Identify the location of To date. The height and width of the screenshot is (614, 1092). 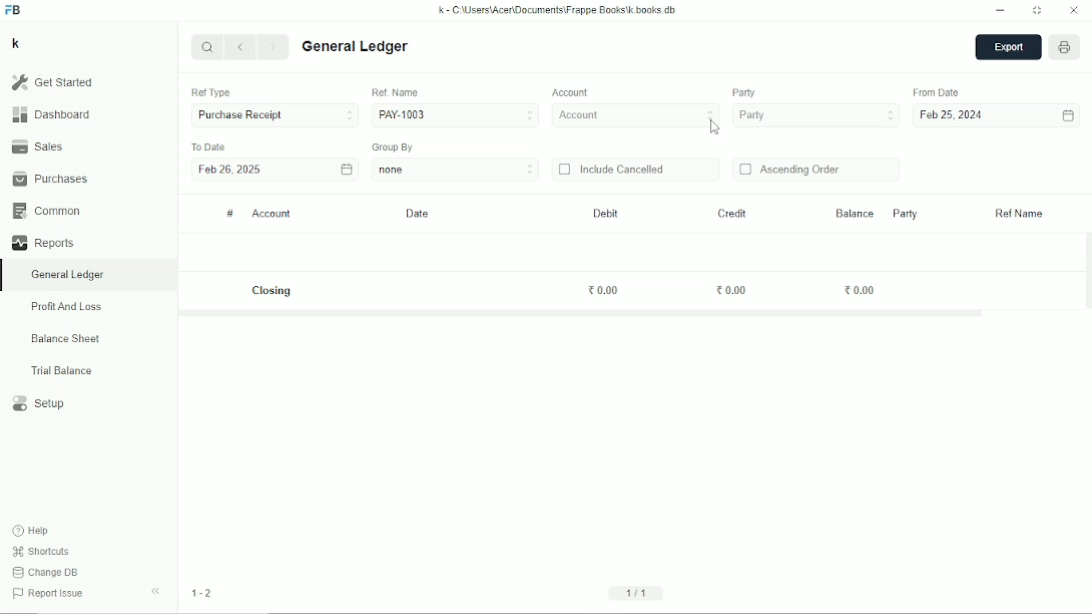
(208, 146).